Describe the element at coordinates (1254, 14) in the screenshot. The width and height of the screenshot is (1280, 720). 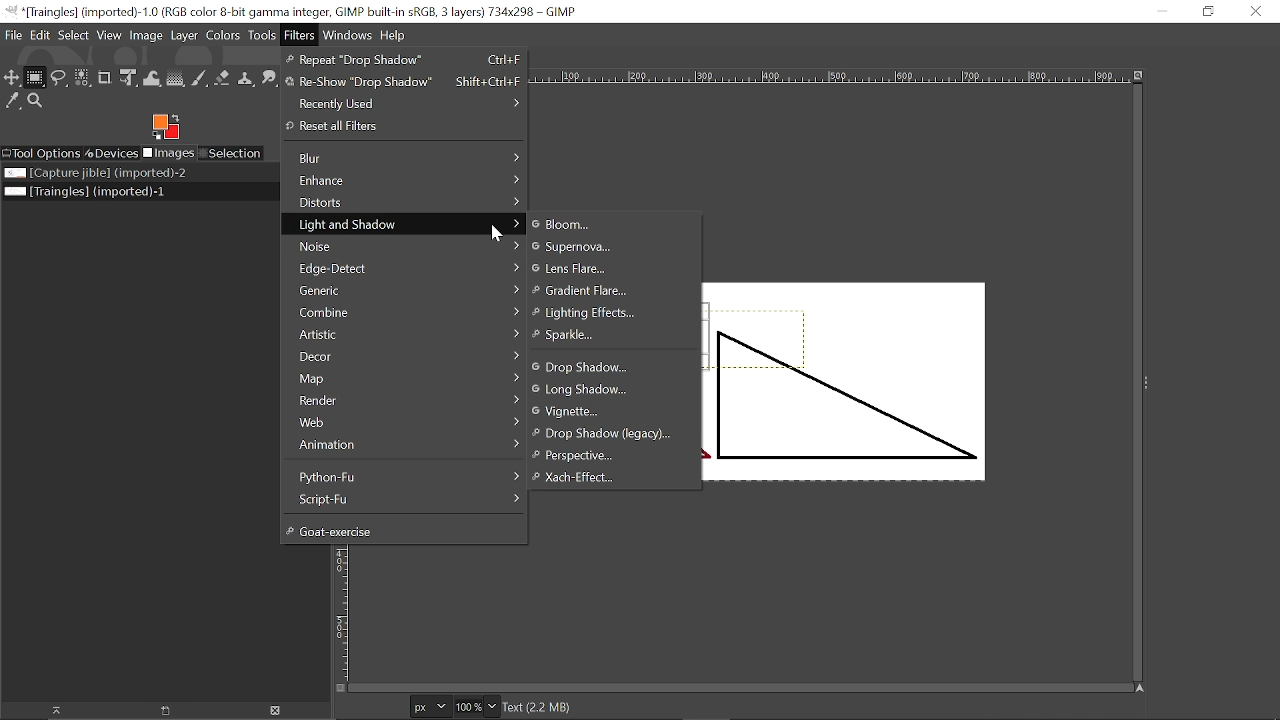
I see `Close` at that location.